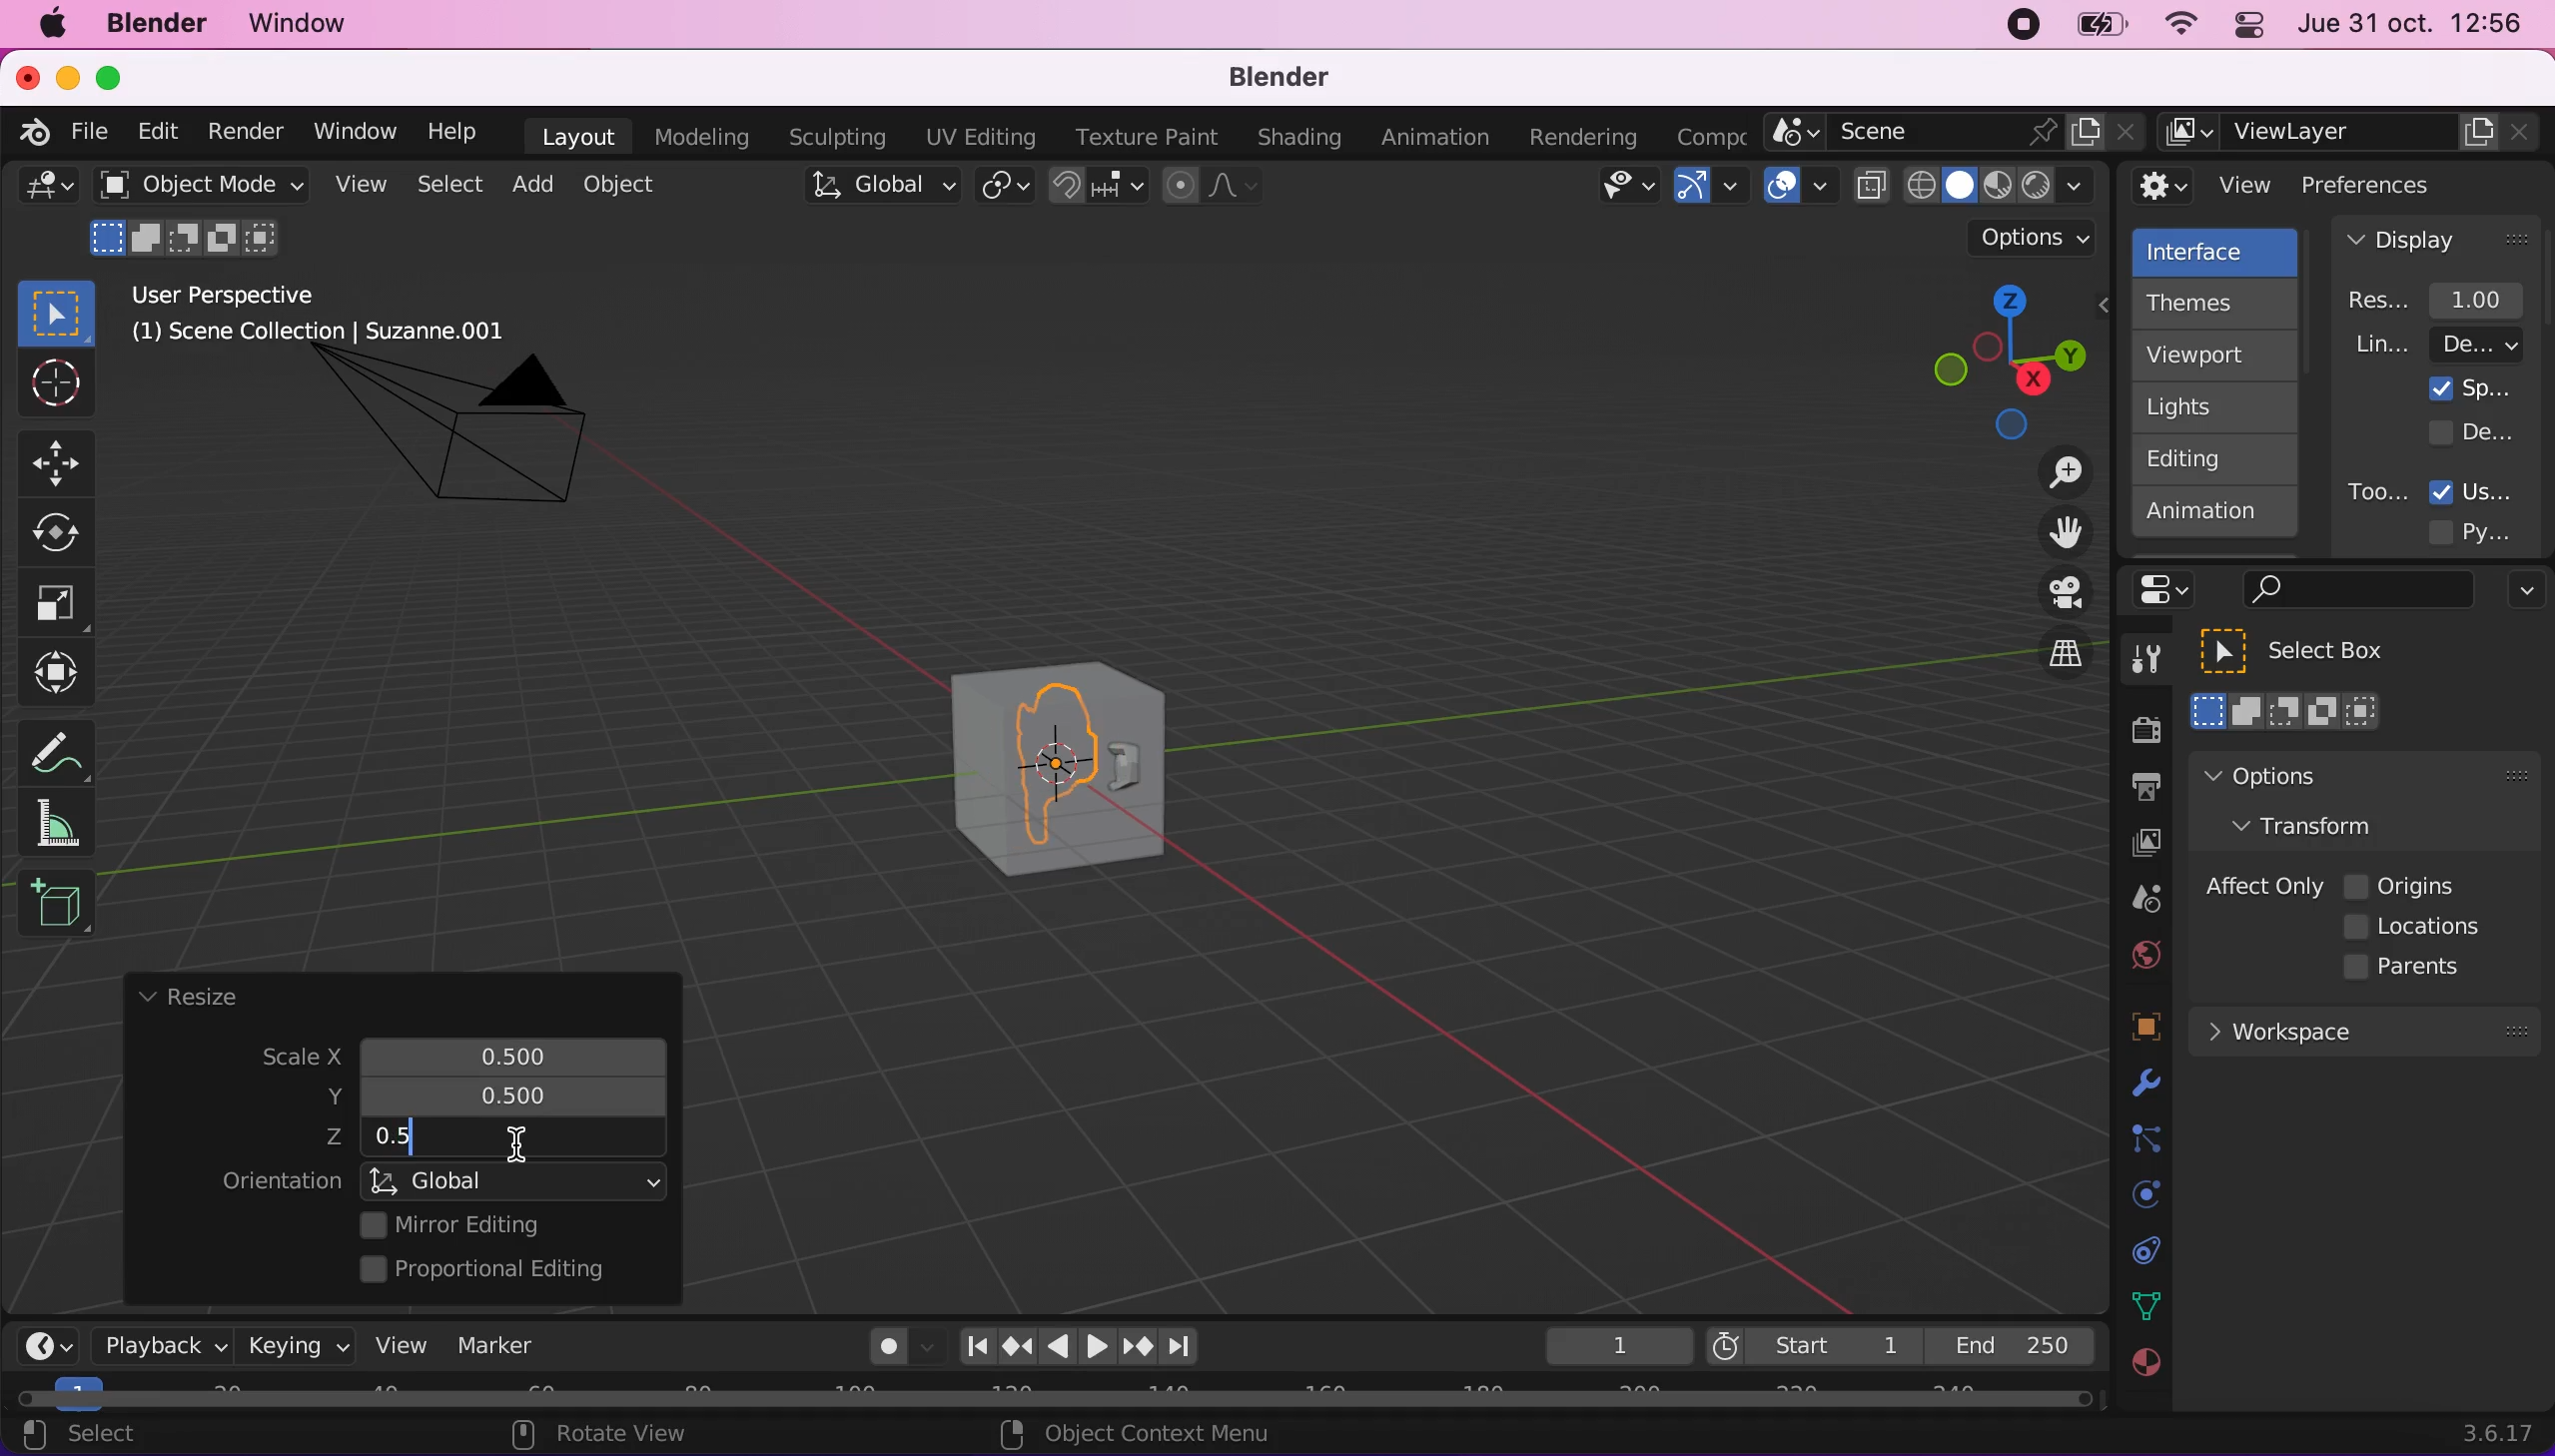 This screenshot has width=2555, height=1456. What do you see at coordinates (353, 131) in the screenshot?
I see `window` at bounding box center [353, 131].